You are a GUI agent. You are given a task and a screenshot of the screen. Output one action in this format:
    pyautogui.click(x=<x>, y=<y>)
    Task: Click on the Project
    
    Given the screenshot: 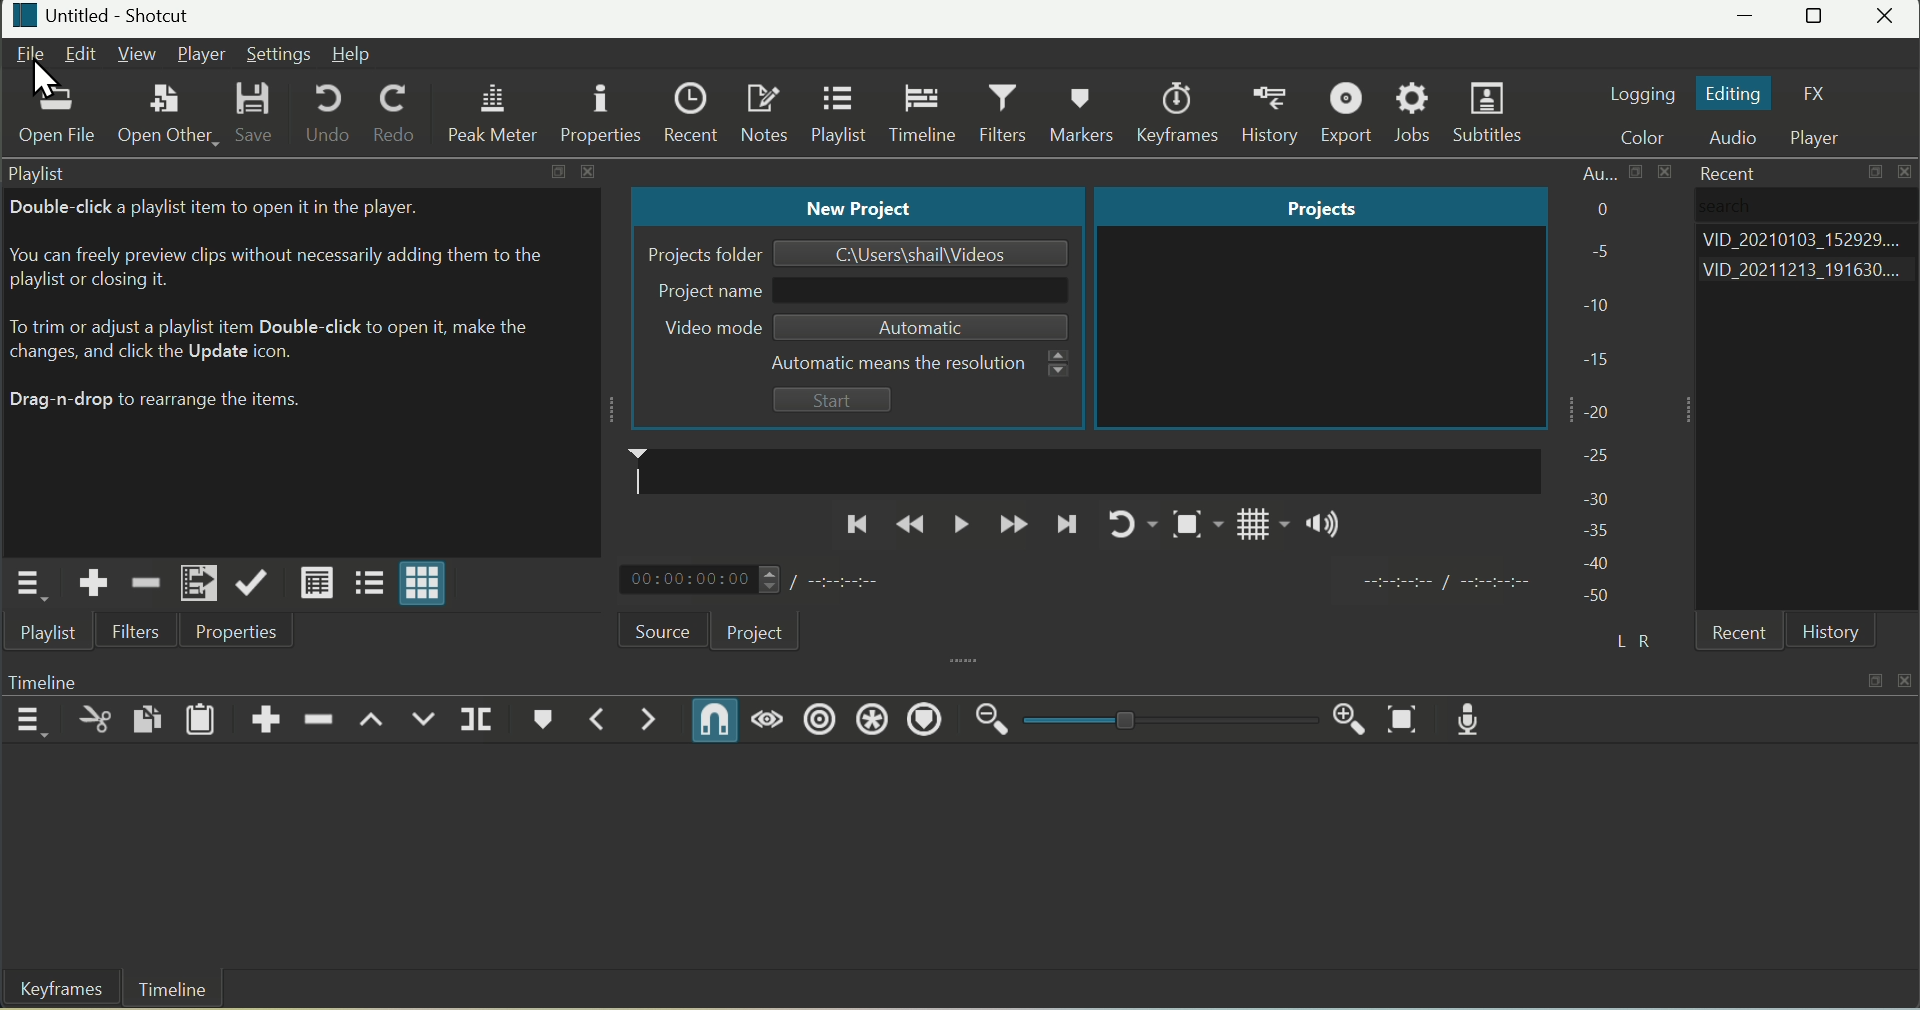 What is the action you would take?
    pyautogui.click(x=754, y=631)
    